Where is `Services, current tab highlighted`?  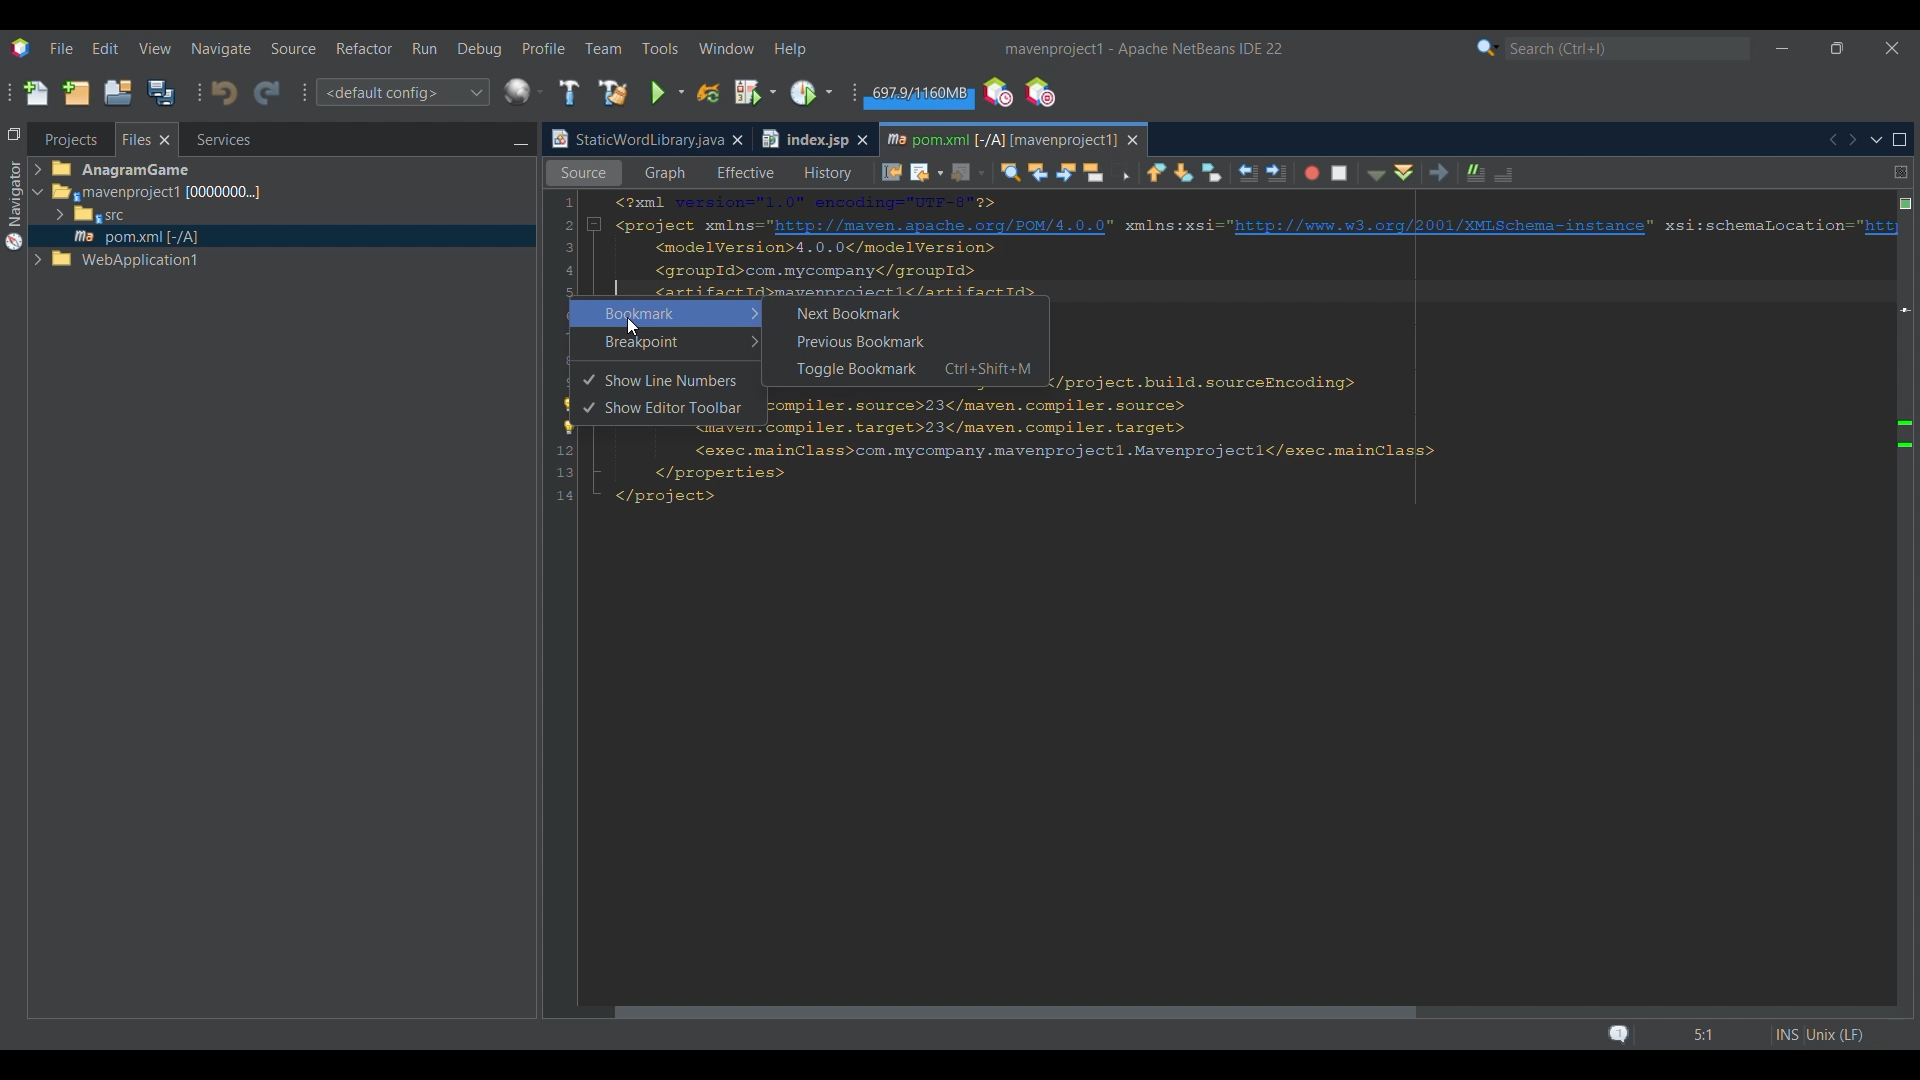 Services, current tab highlighted is located at coordinates (213, 139).